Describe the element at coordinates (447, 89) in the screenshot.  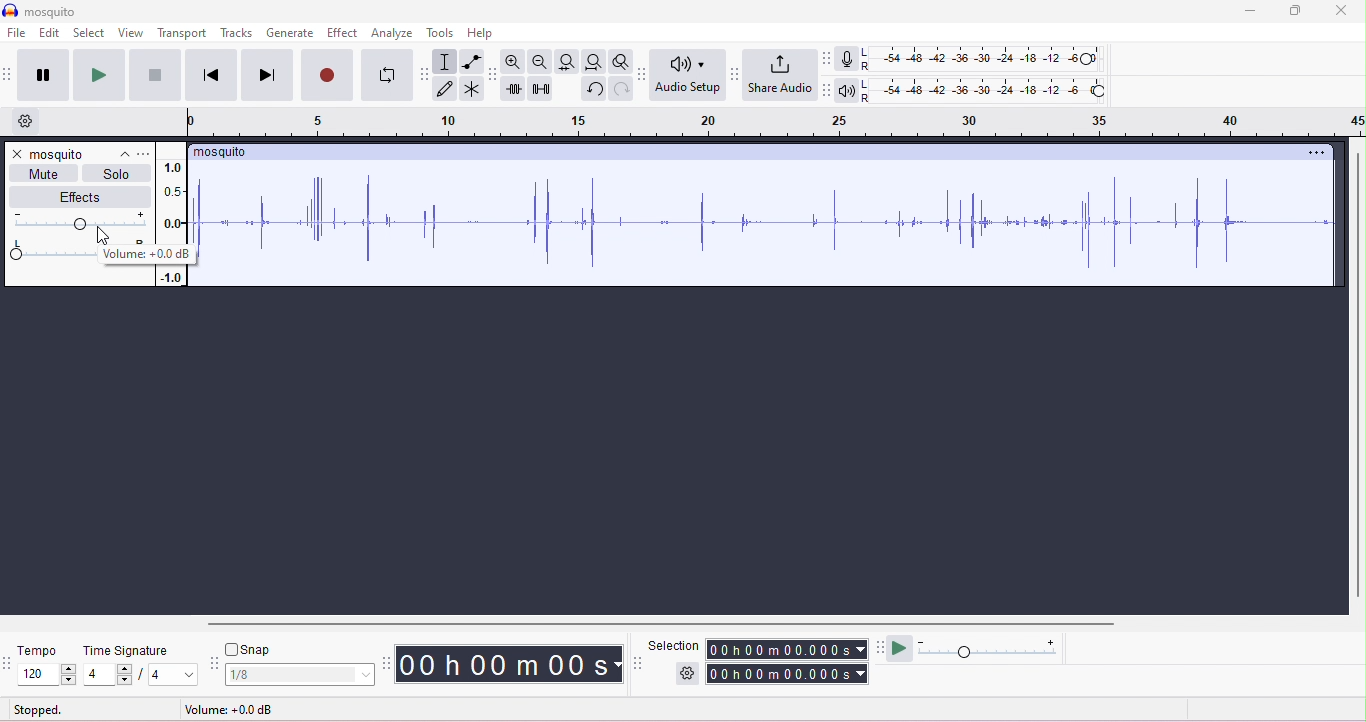
I see `draw` at that location.